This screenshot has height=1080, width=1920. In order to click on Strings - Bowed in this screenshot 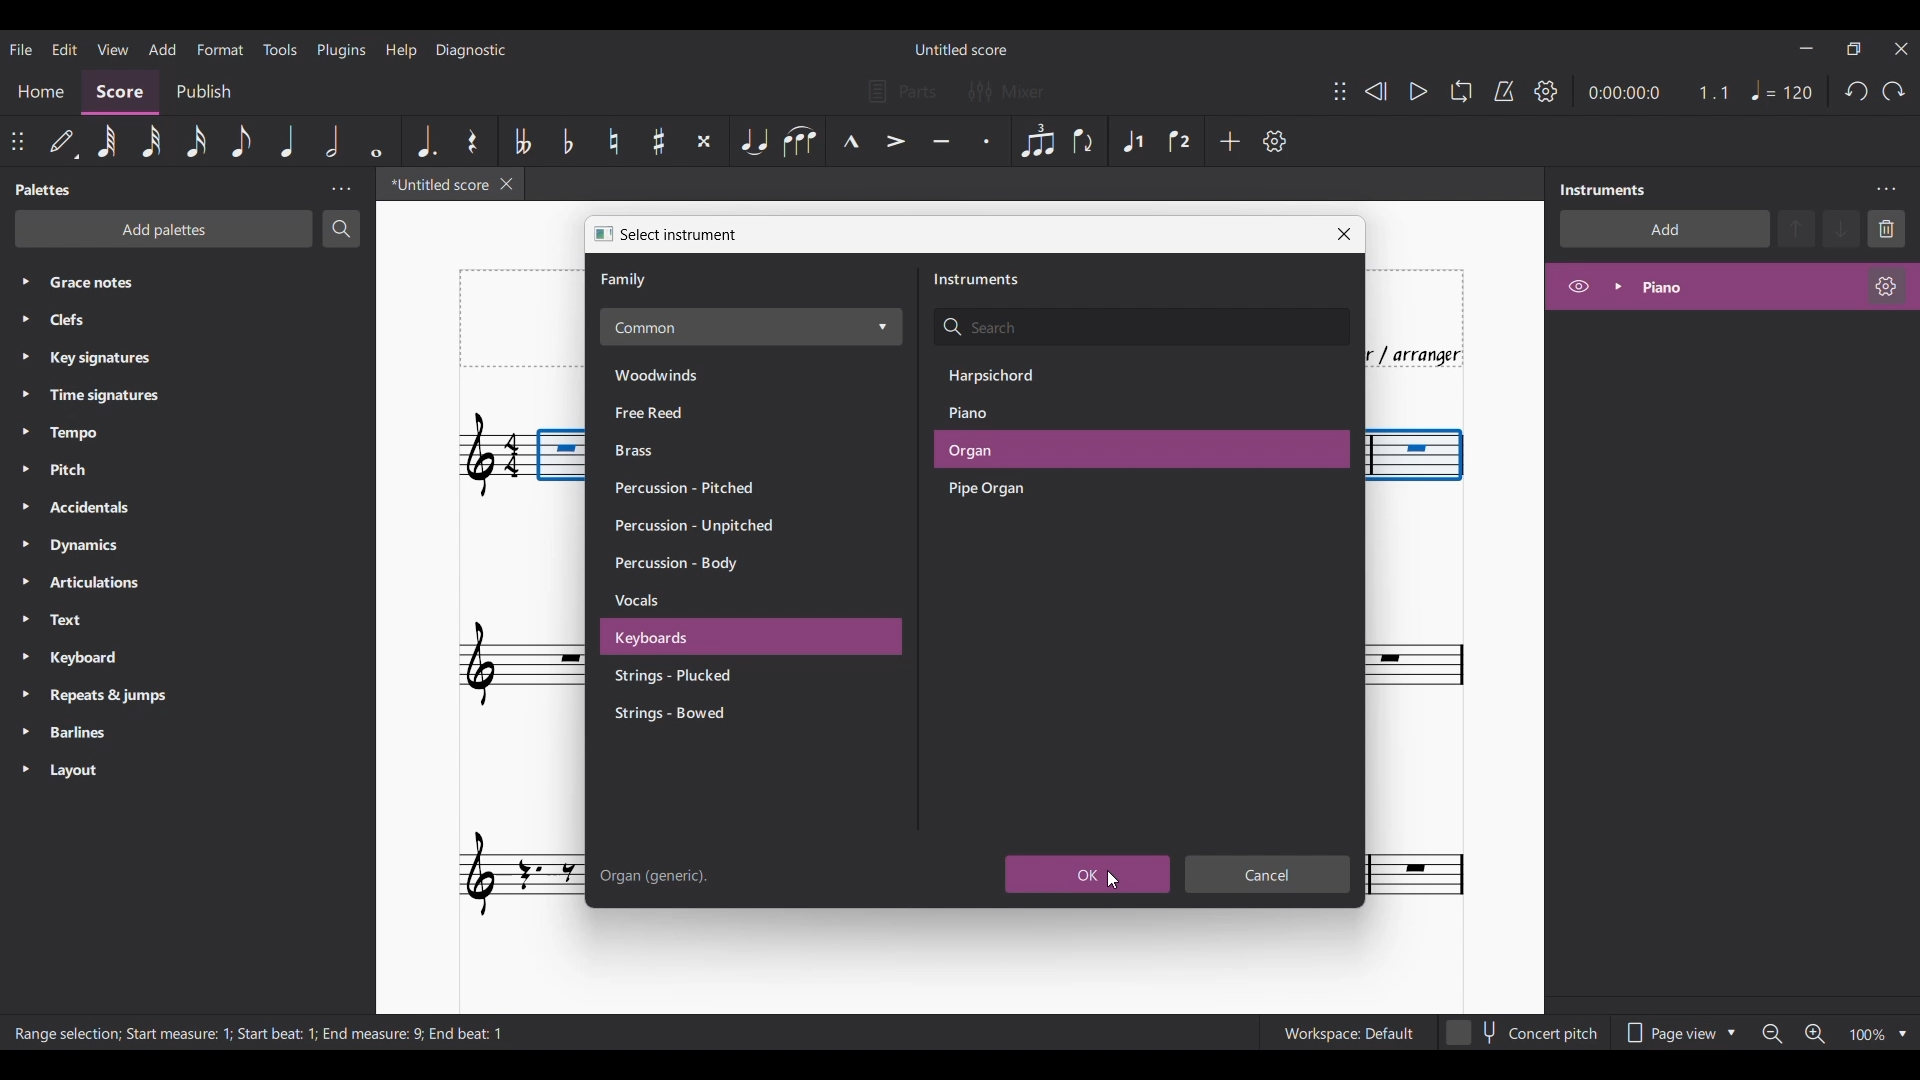, I will do `click(699, 714)`.